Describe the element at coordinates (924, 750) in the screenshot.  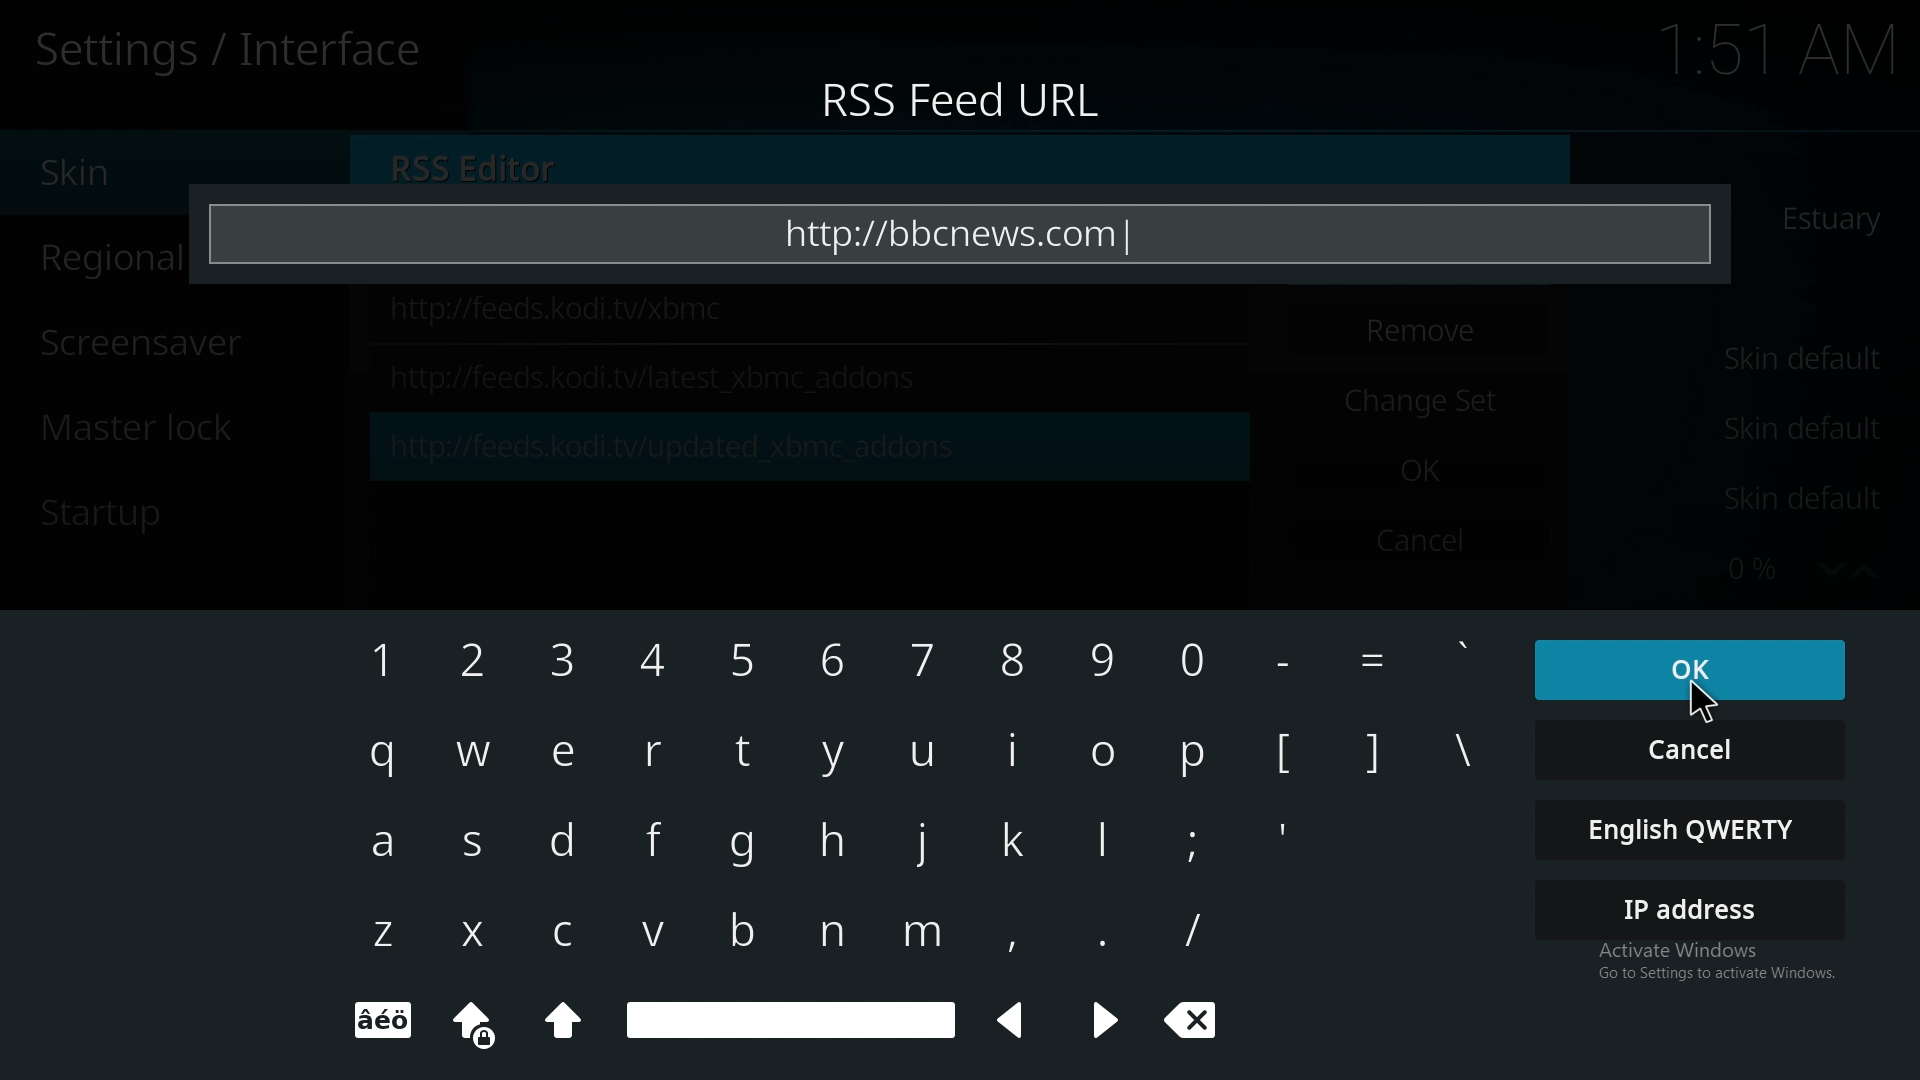
I see `keyboard Input` at that location.